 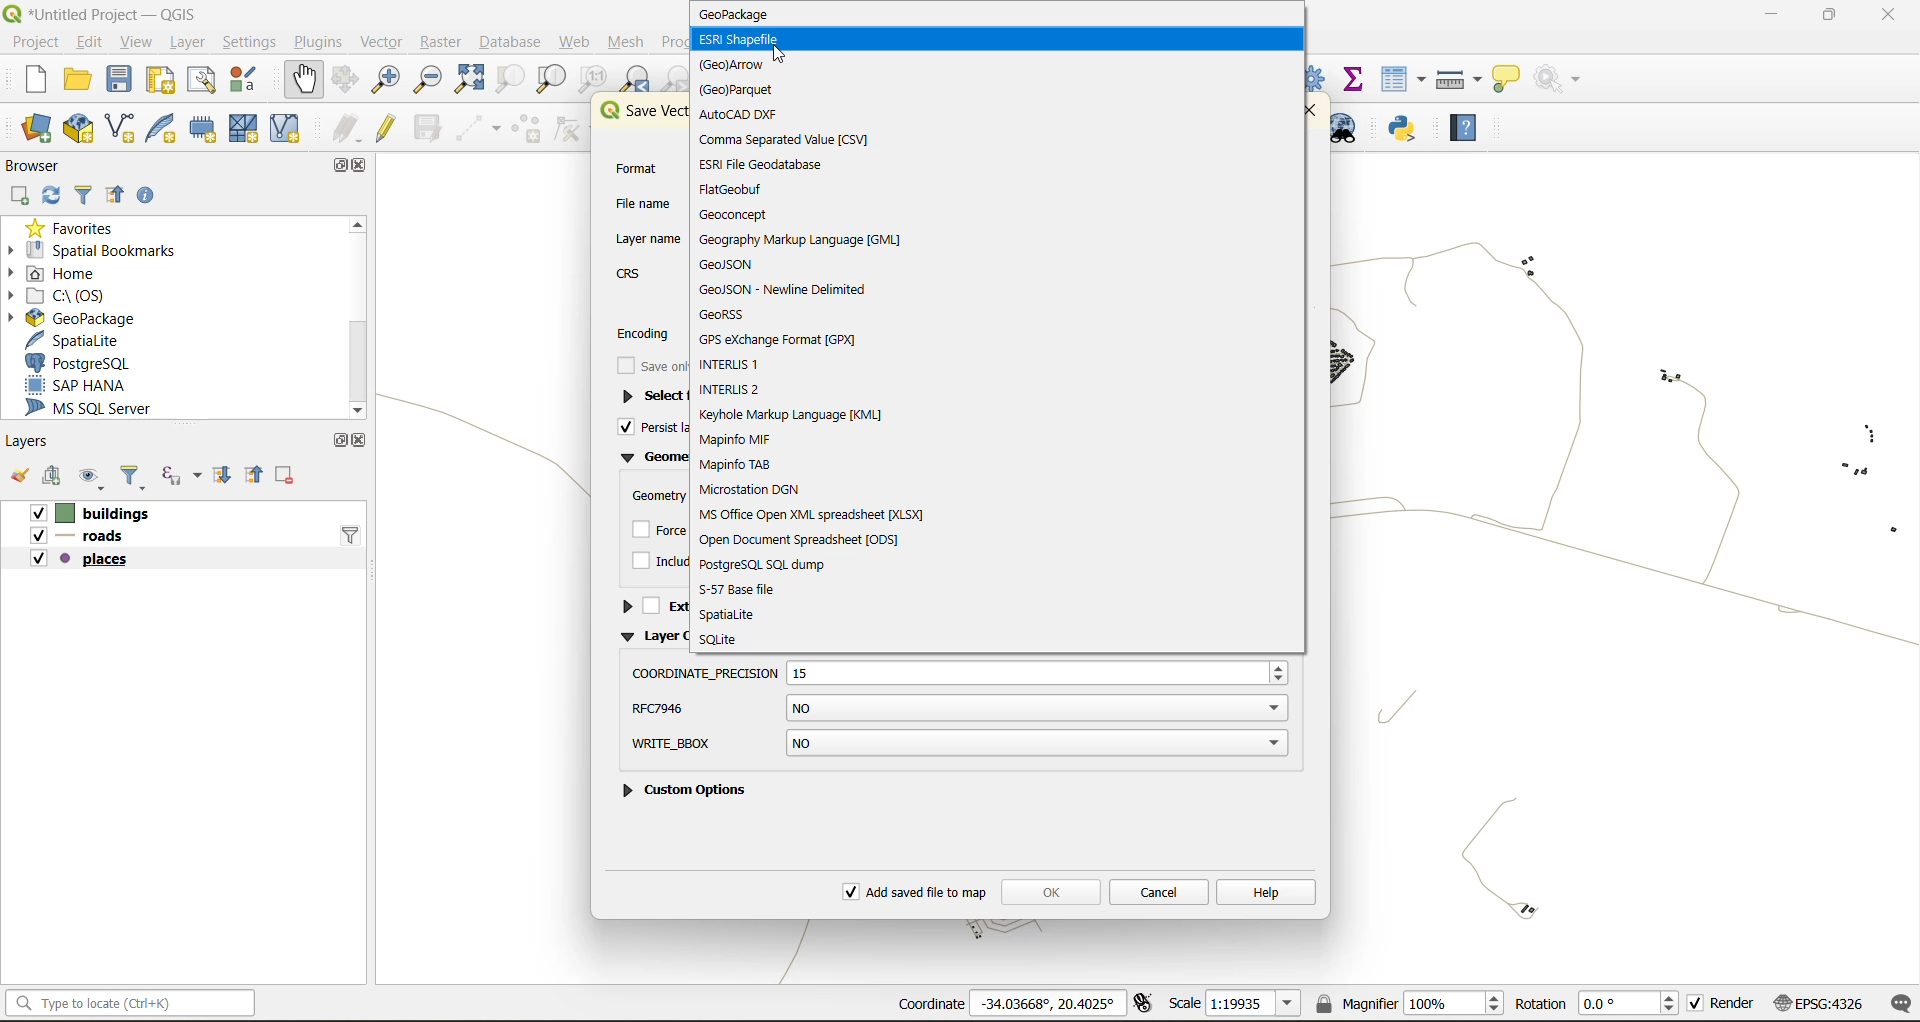 What do you see at coordinates (31, 128) in the screenshot?
I see `open datasource manager` at bounding box center [31, 128].